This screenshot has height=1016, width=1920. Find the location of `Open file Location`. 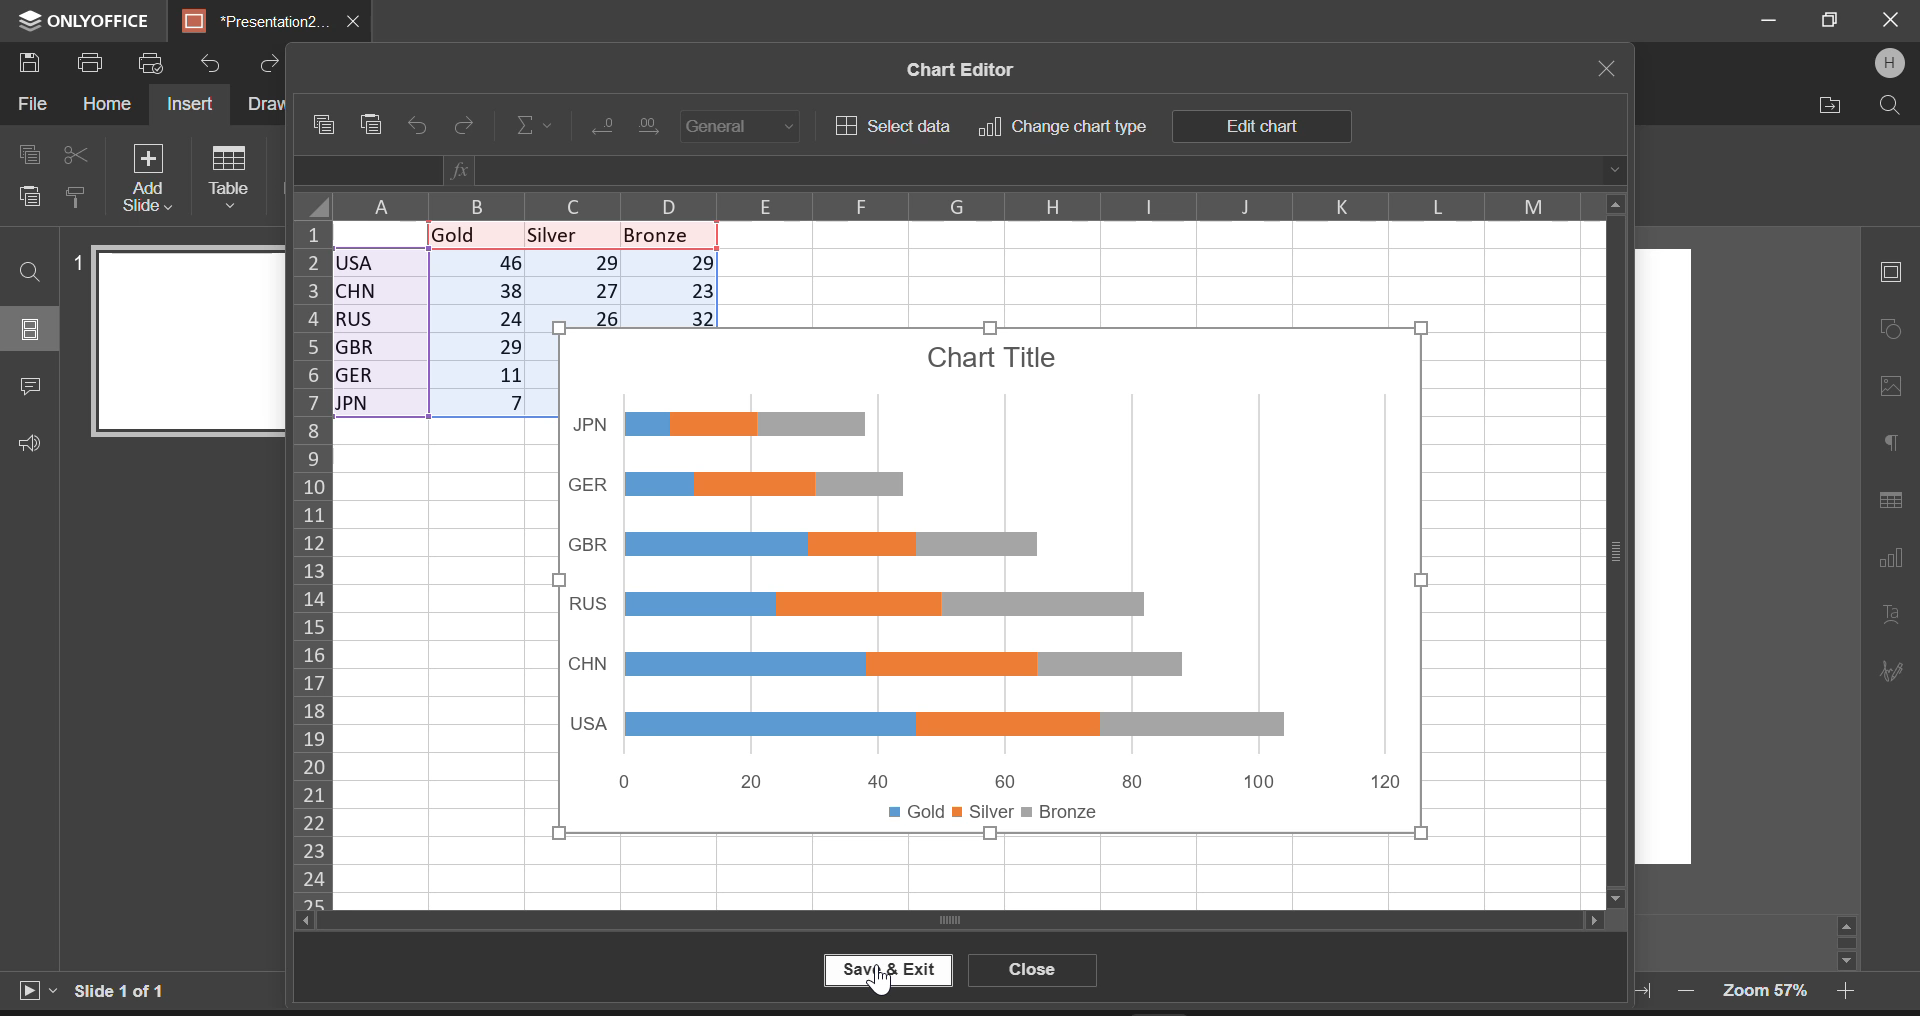

Open file Location is located at coordinates (1831, 105).